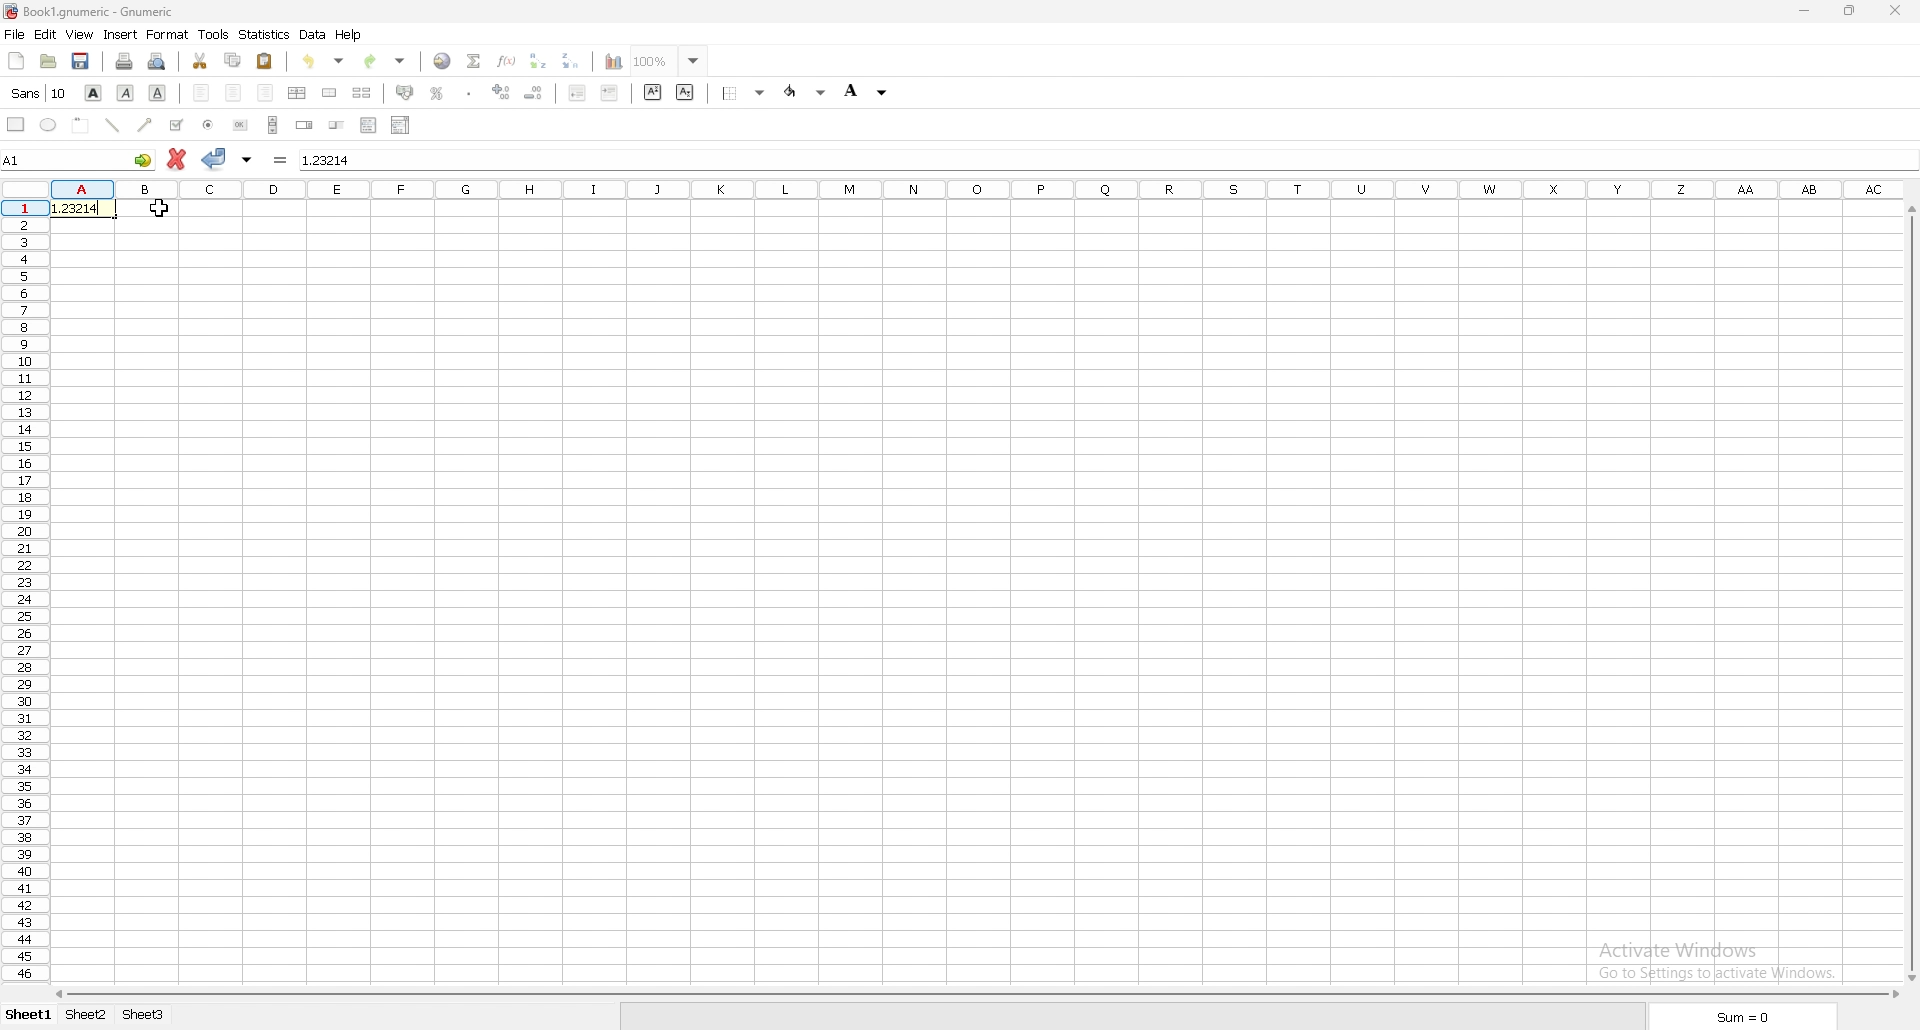 The width and height of the screenshot is (1920, 1030). What do you see at coordinates (125, 61) in the screenshot?
I see `print` at bounding box center [125, 61].